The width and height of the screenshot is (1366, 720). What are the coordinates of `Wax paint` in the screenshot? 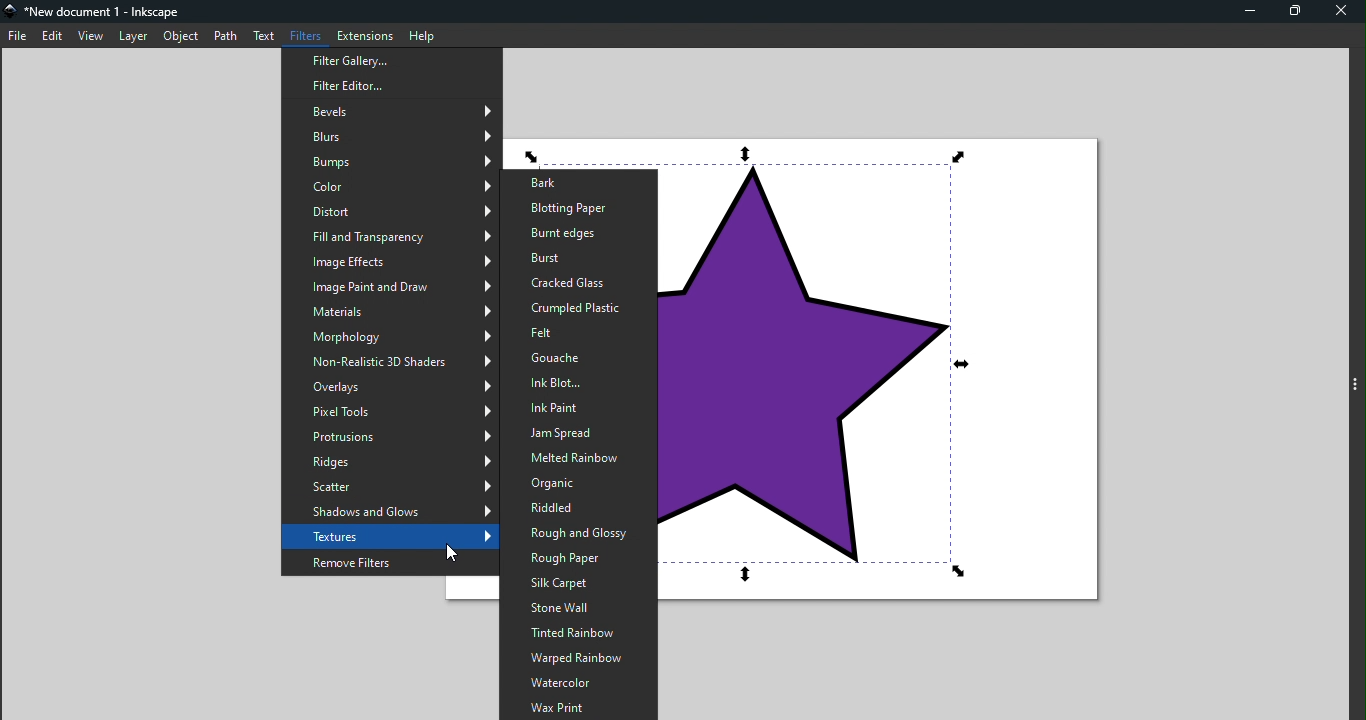 It's located at (579, 707).